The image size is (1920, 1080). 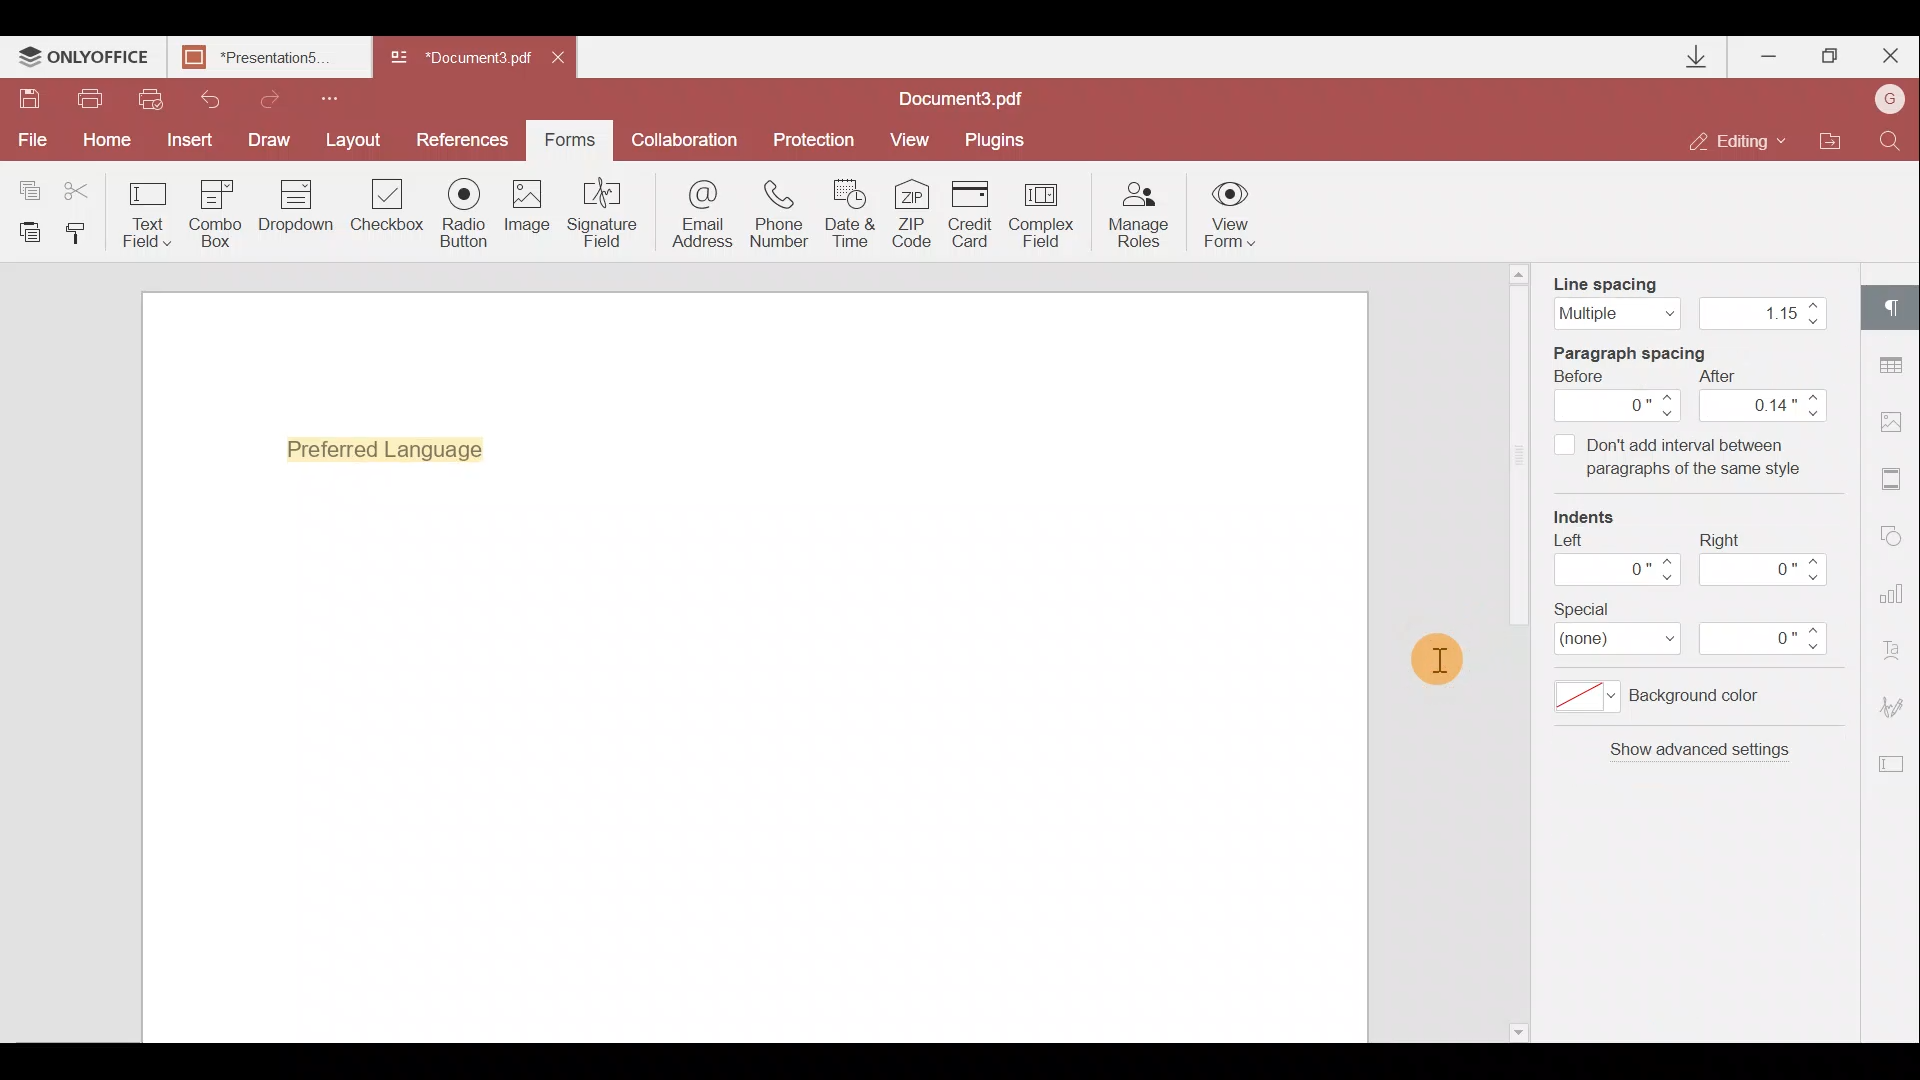 What do you see at coordinates (1894, 365) in the screenshot?
I see `Table settings` at bounding box center [1894, 365].